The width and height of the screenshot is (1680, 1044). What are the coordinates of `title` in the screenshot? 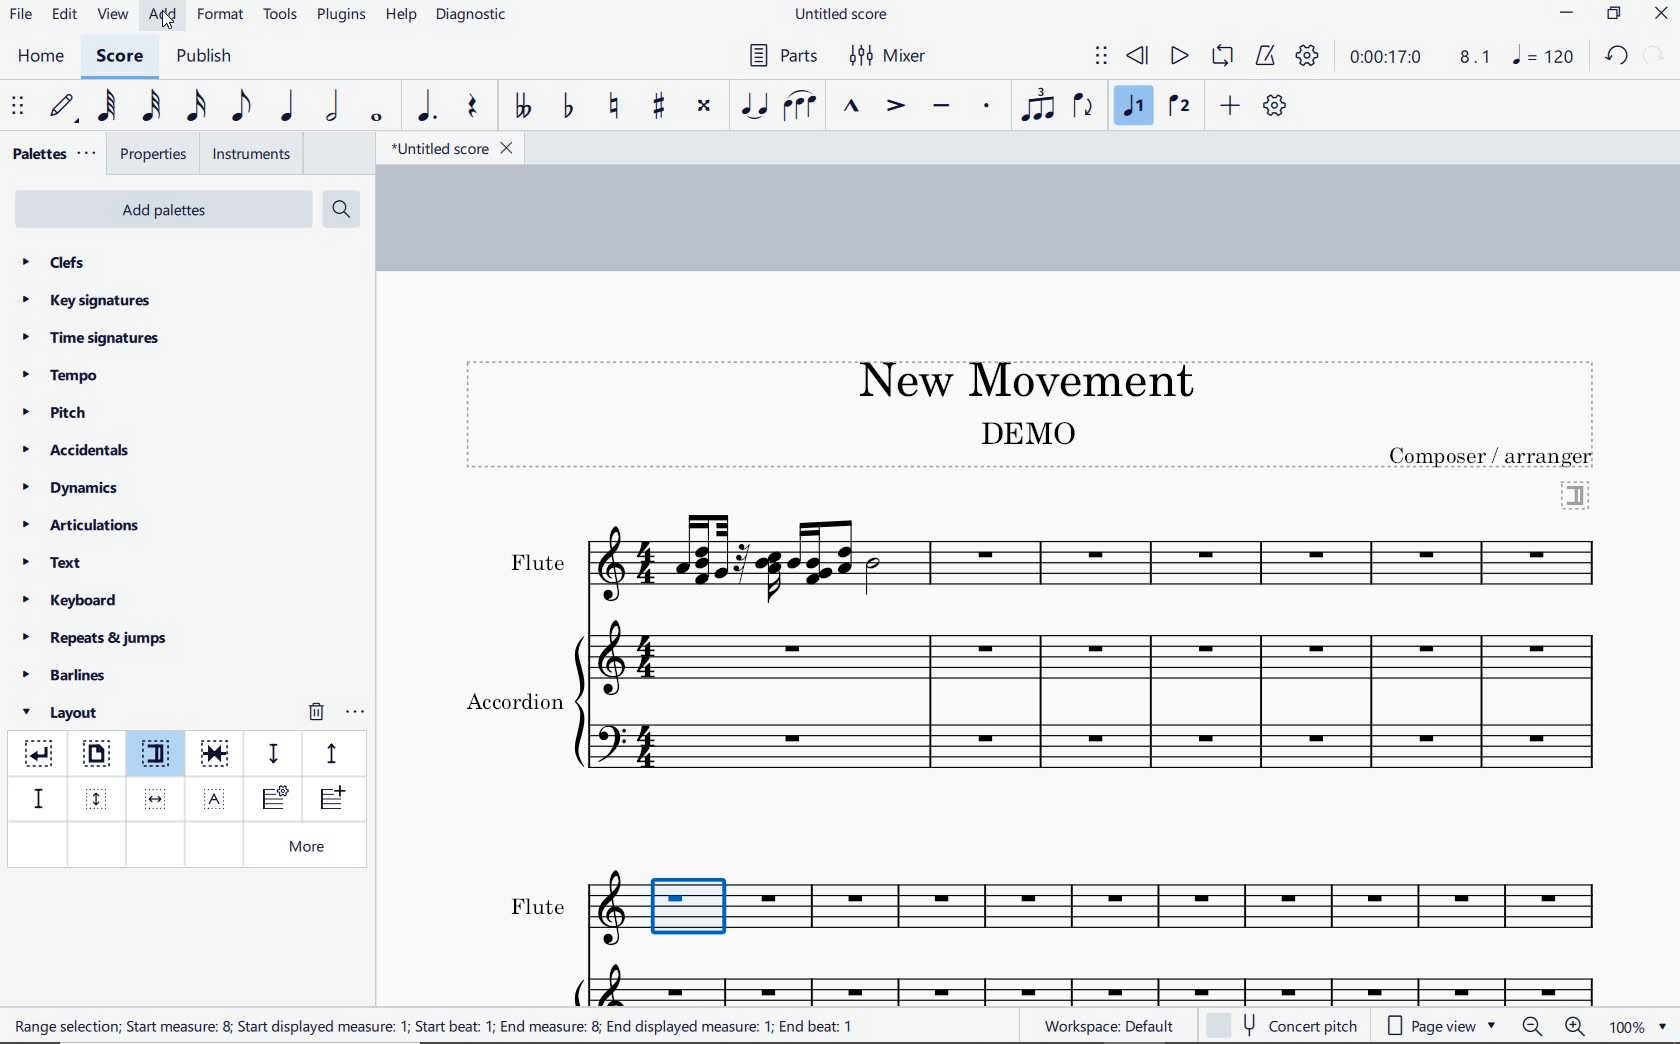 It's located at (1016, 377).